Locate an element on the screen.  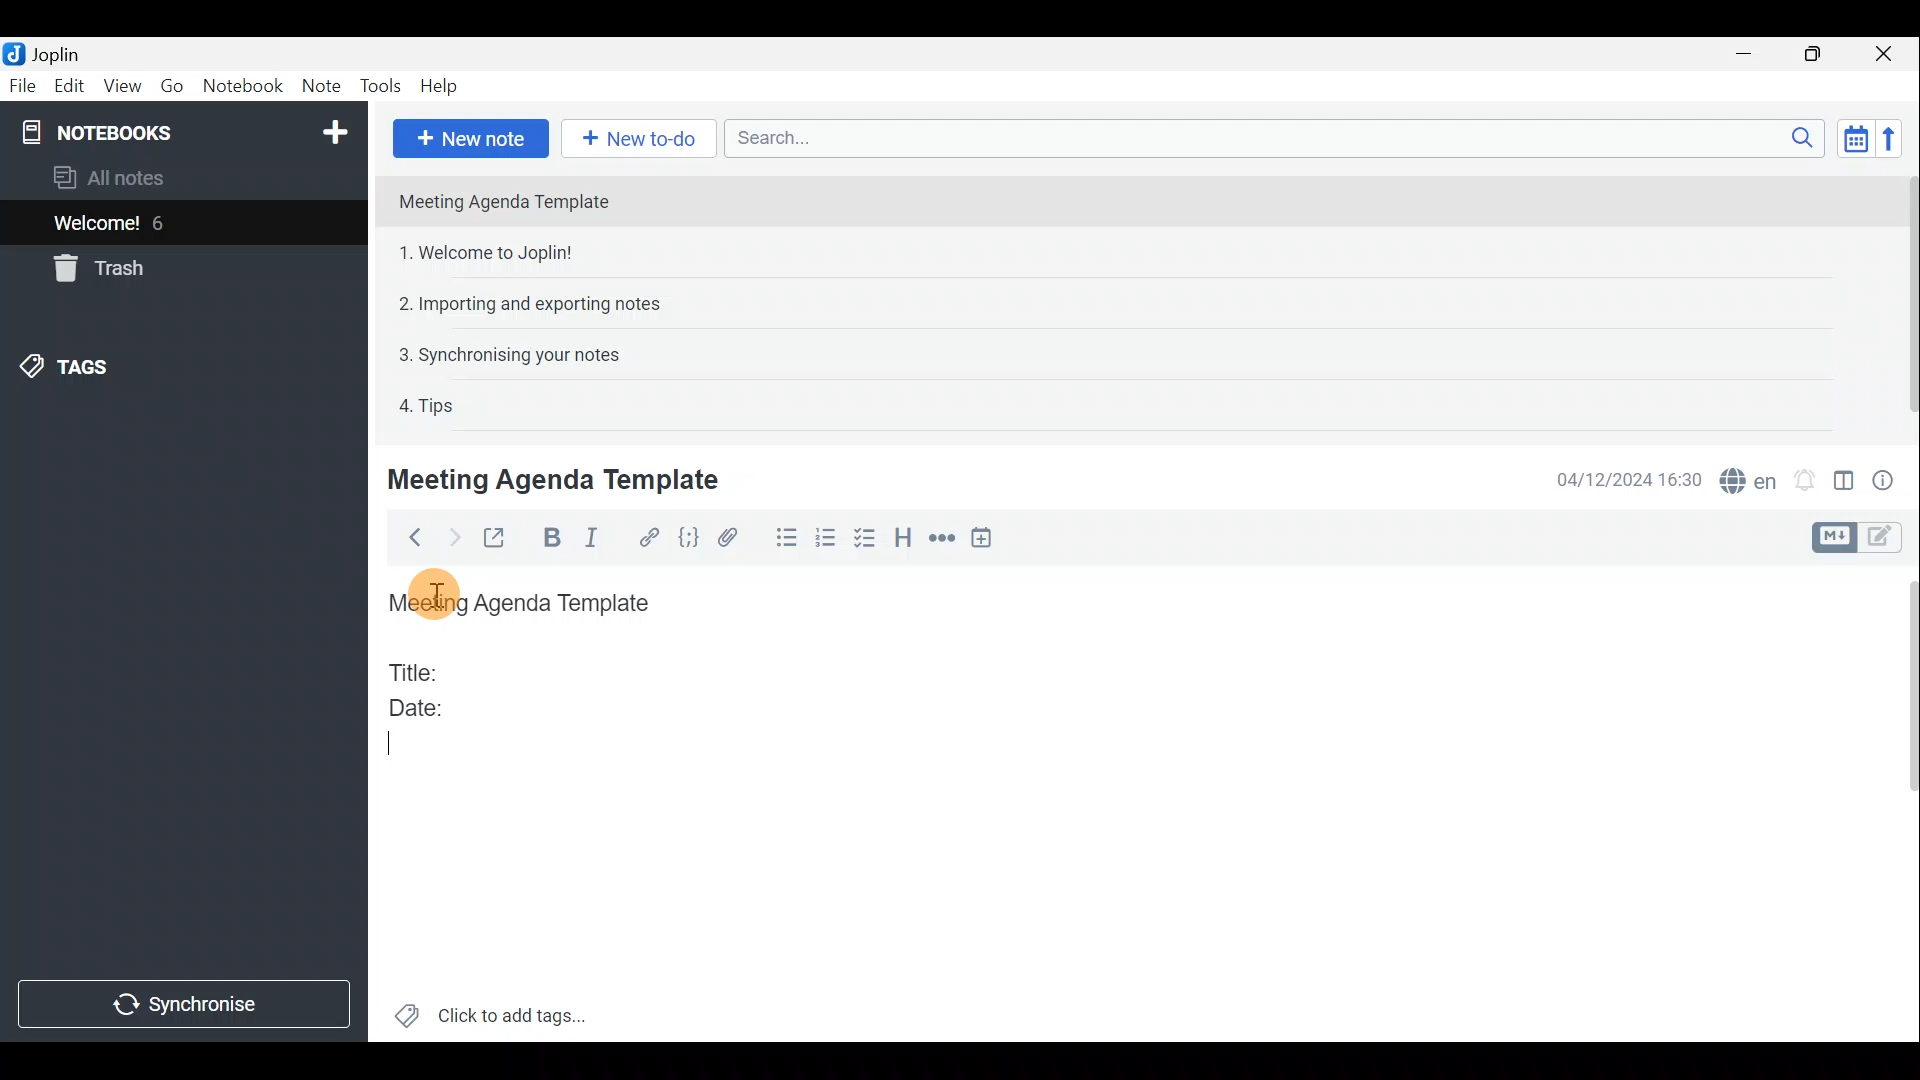
Spell checker is located at coordinates (1750, 478).